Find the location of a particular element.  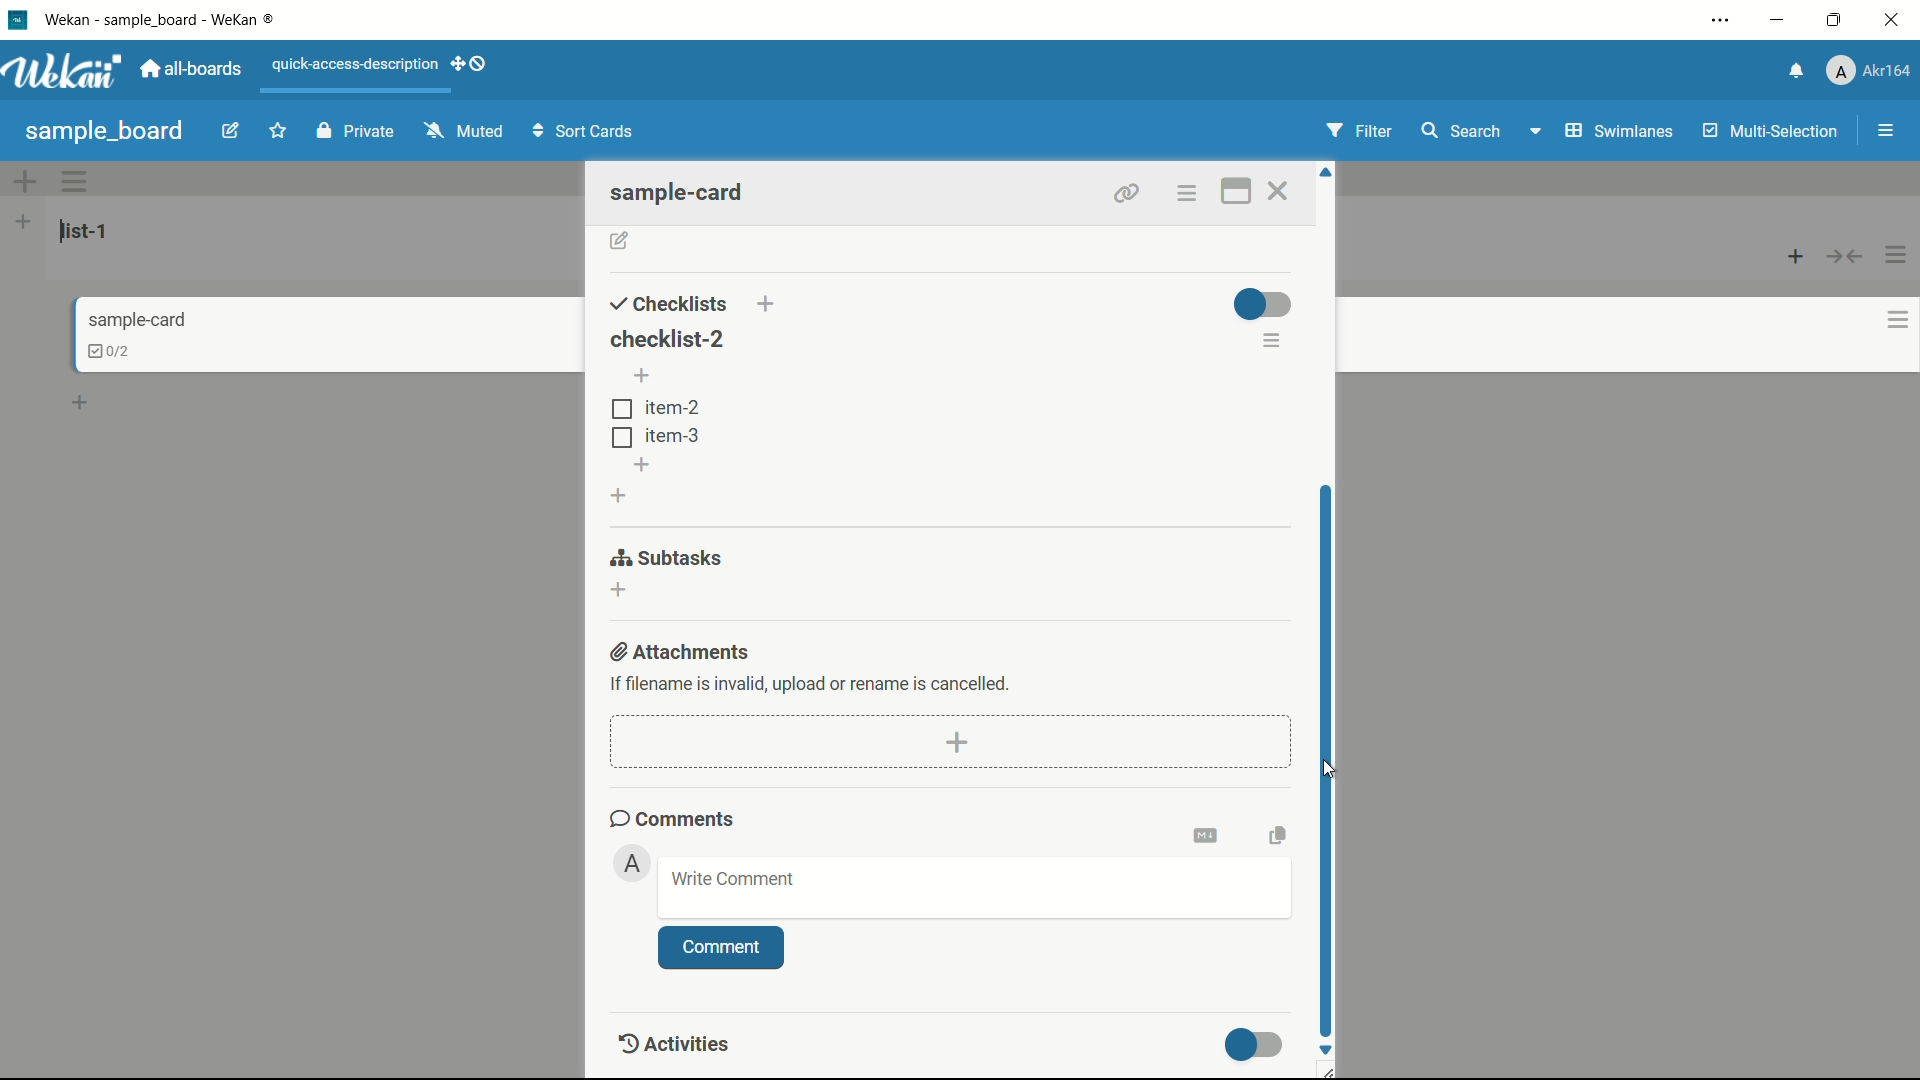

toggle button is located at coordinates (1262, 304).